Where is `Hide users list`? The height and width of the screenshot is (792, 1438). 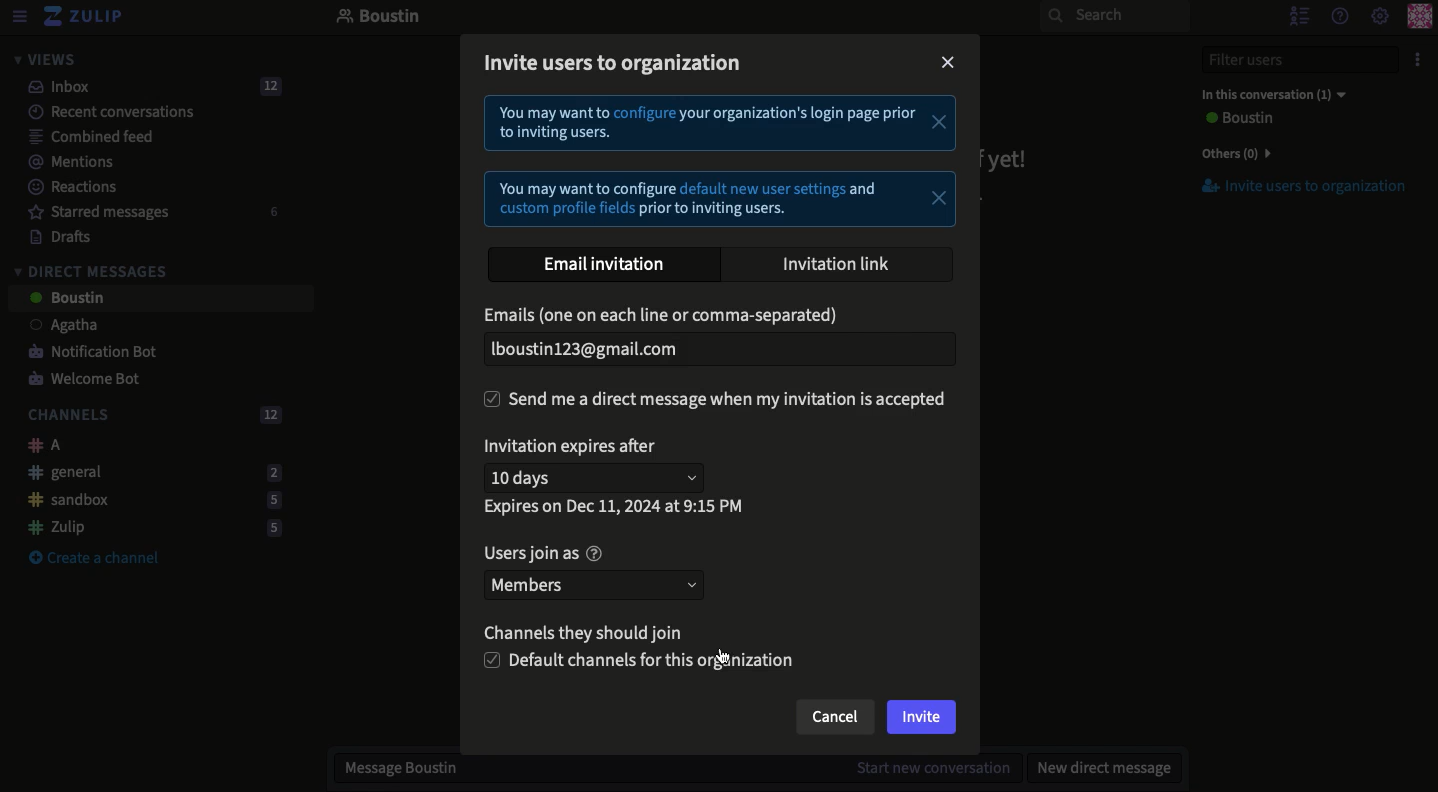
Hide users list is located at coordinates (1297, 15).